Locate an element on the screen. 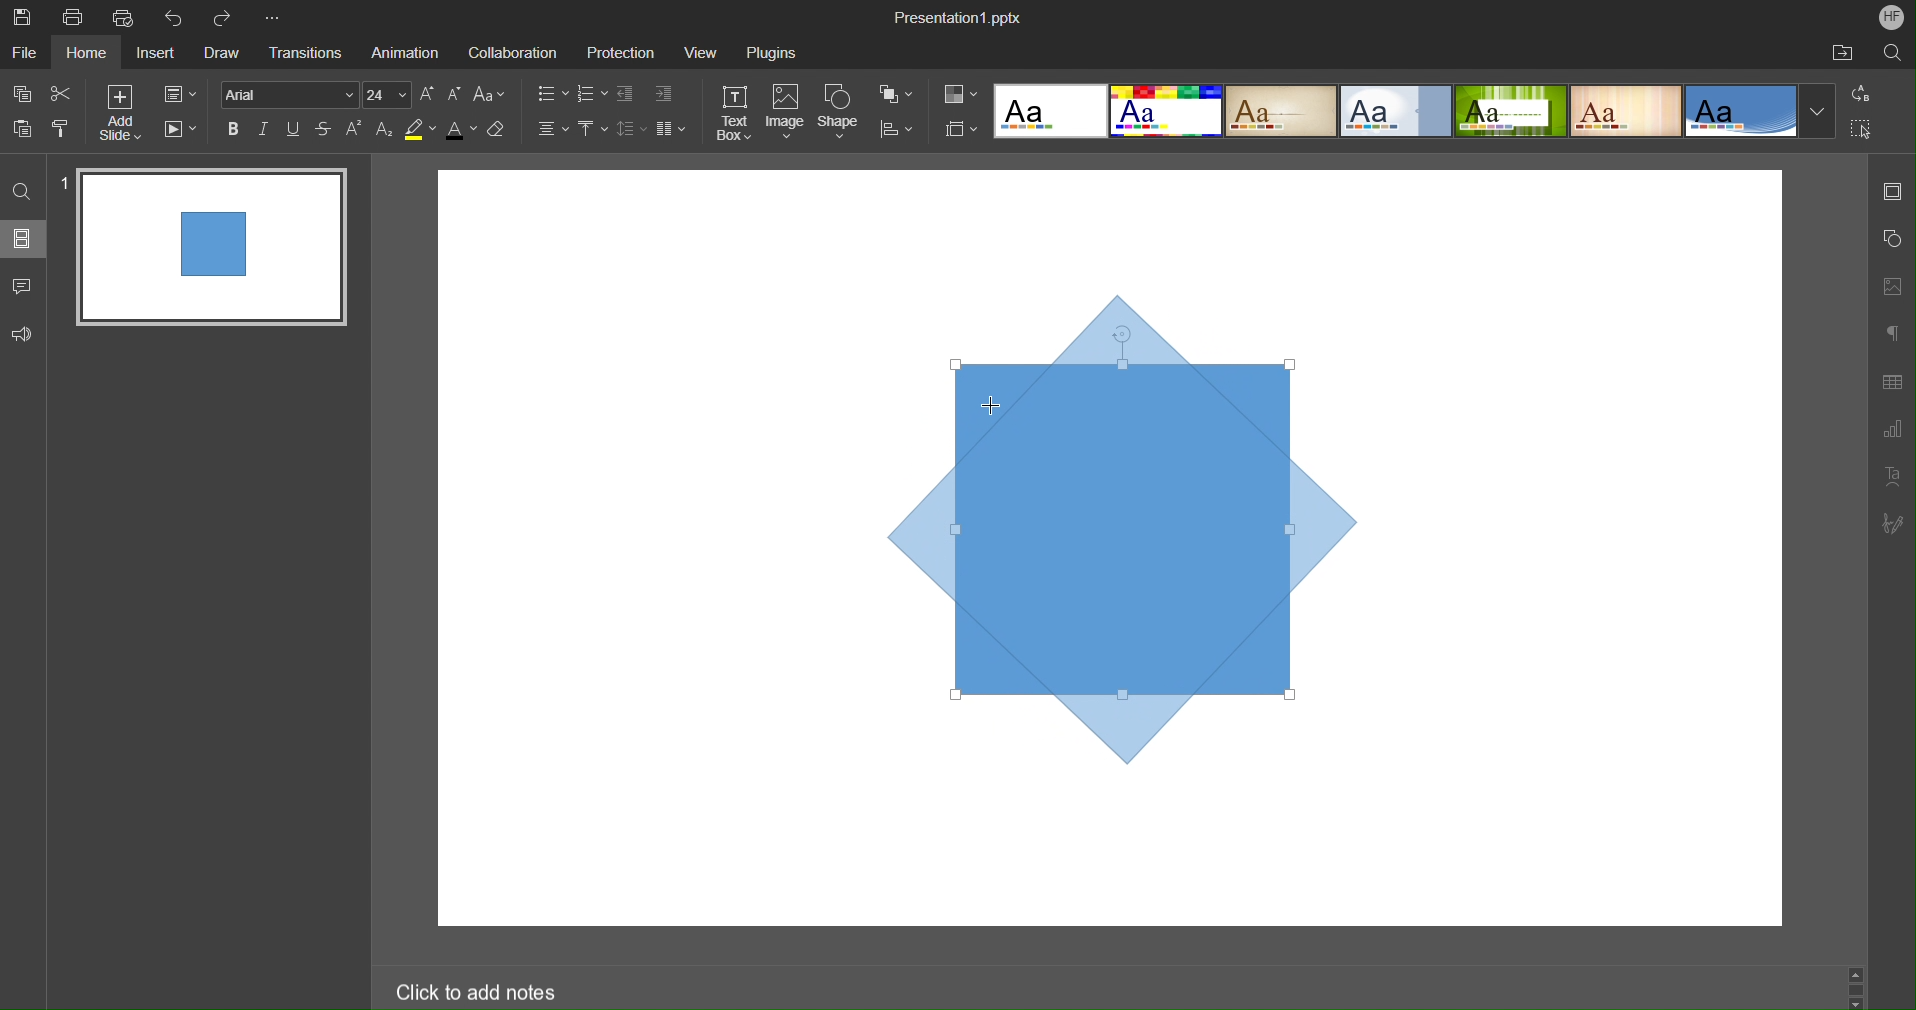  Cursor is located at coordinates (1000, 407).